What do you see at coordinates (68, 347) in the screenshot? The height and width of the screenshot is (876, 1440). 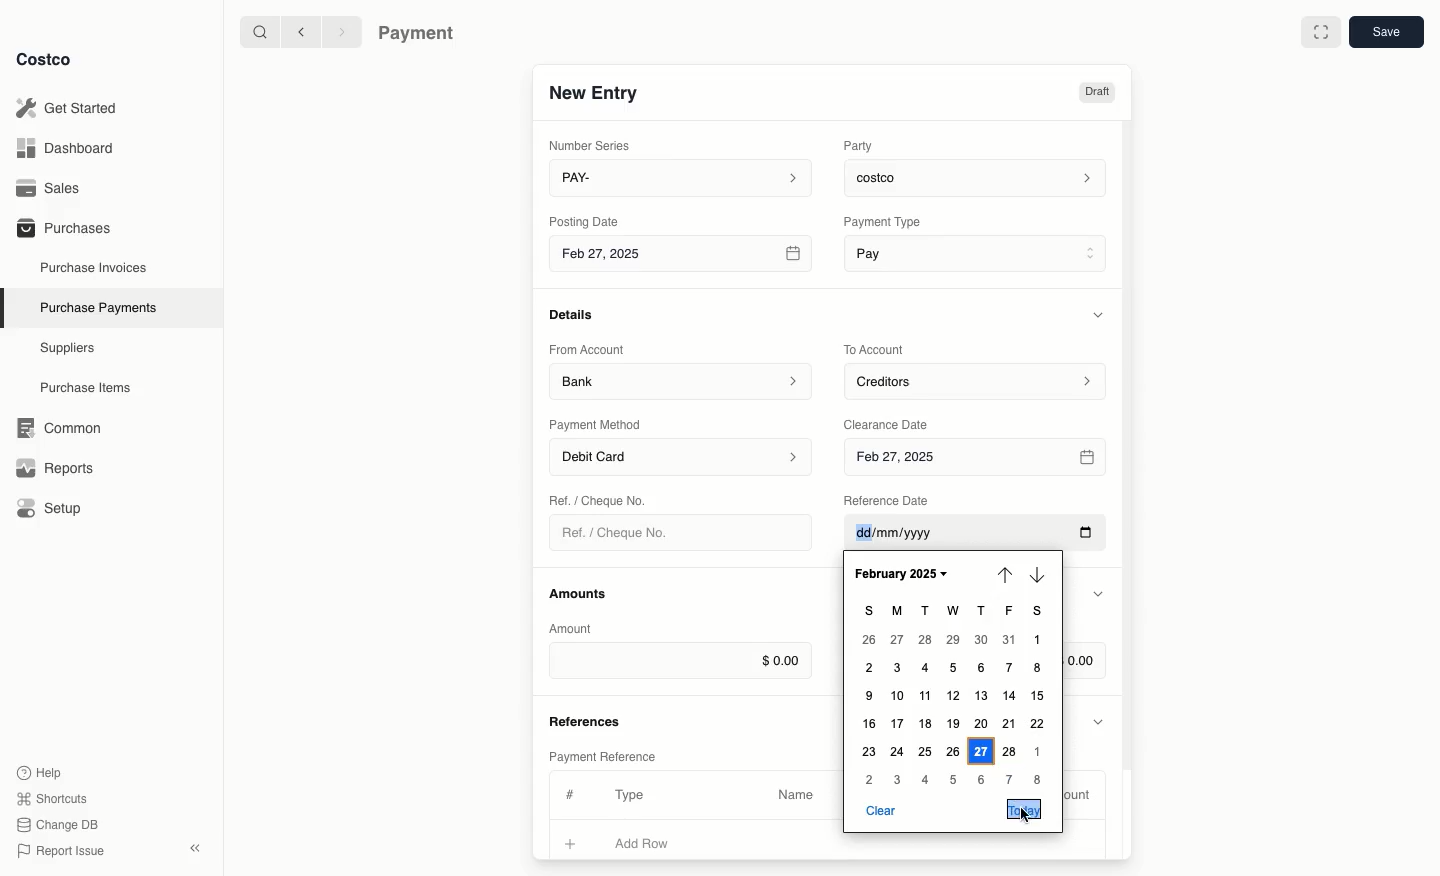 I see `Suppliers` at bounding box center [68, 347].